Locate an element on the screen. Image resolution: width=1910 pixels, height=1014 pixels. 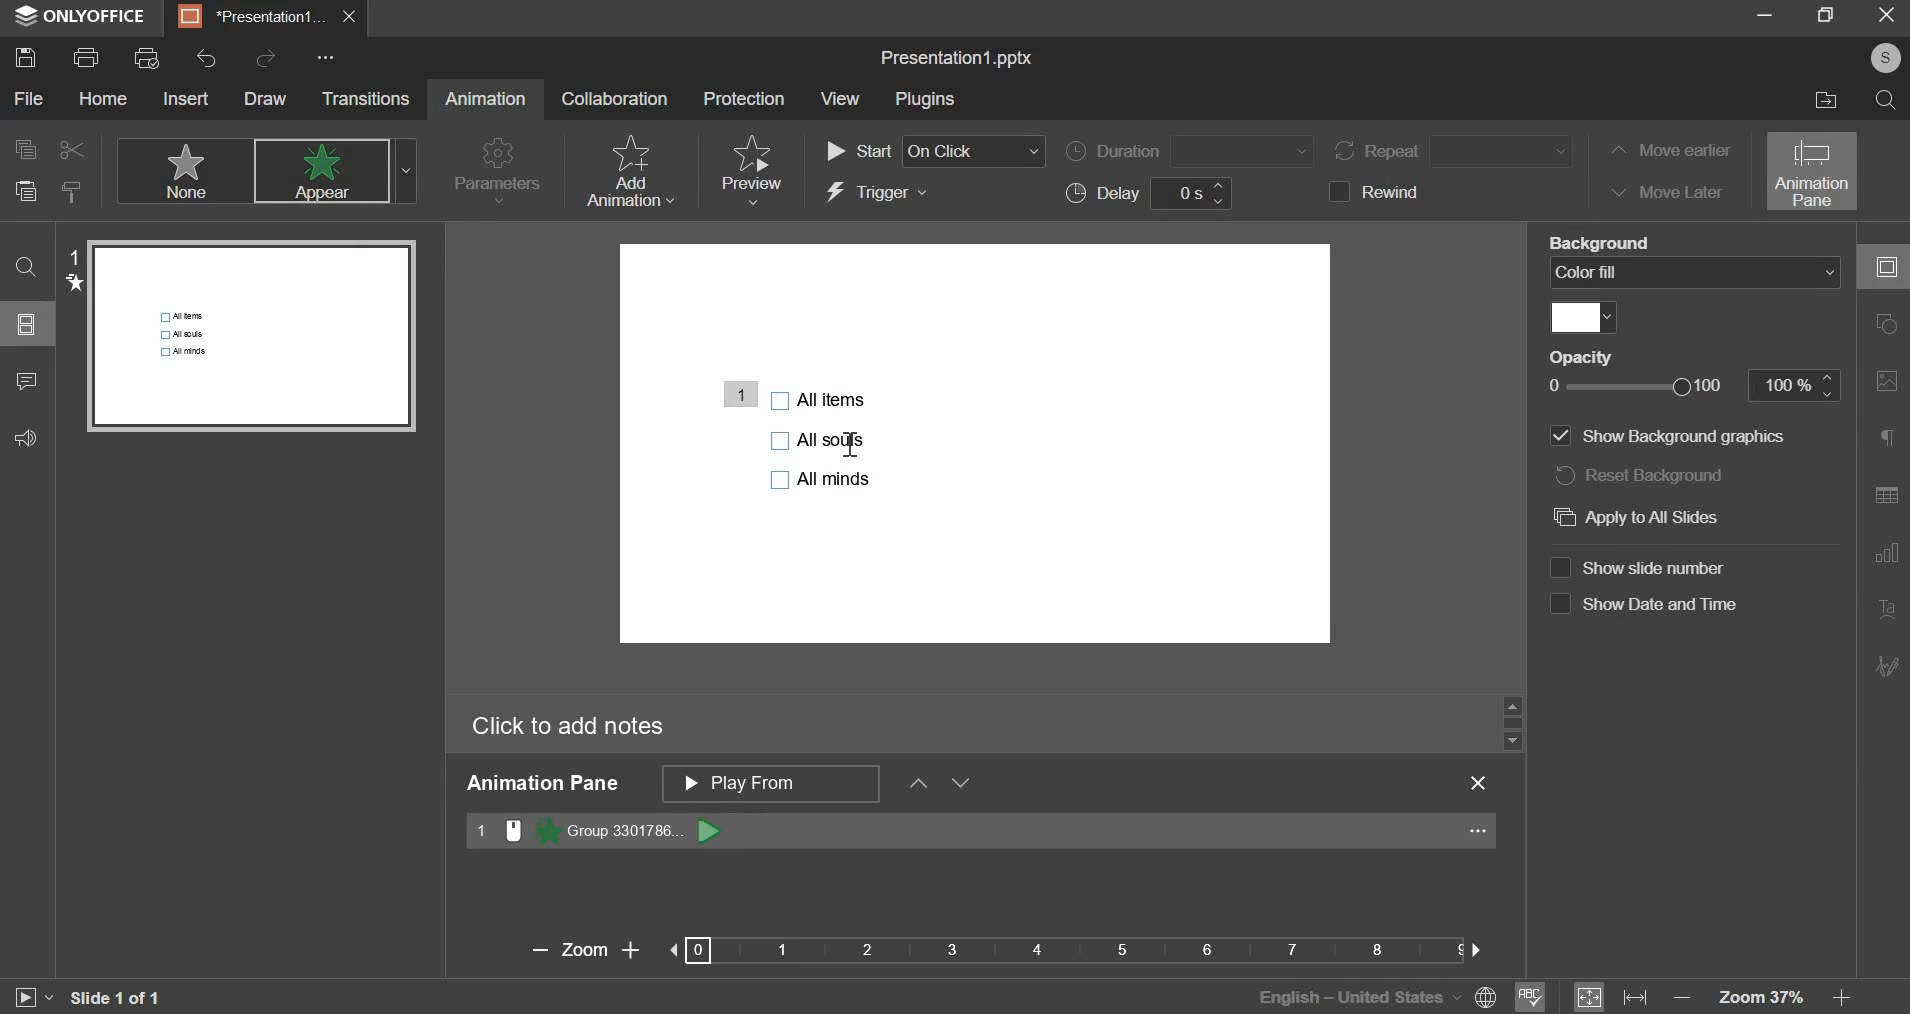
animation pane is located at coordinates (839, 786).